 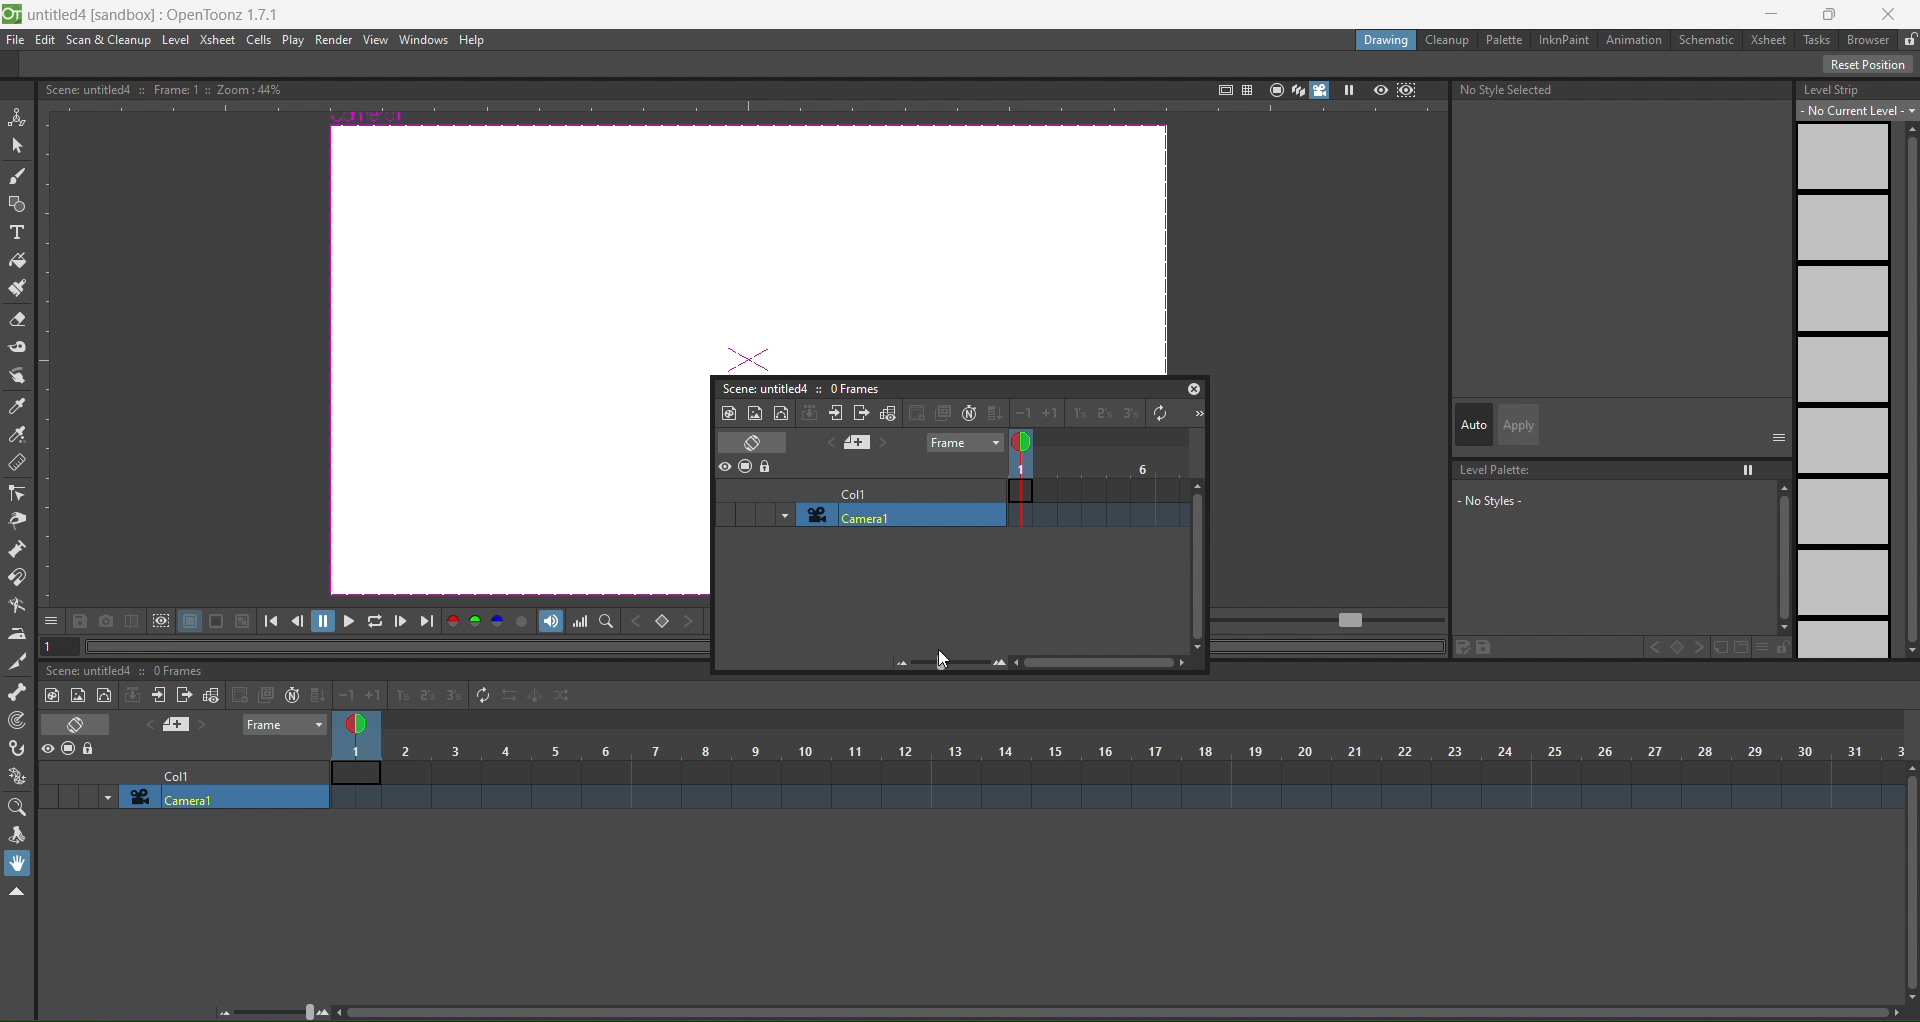 I want to click on add new memo, so click(x=178, y=726).